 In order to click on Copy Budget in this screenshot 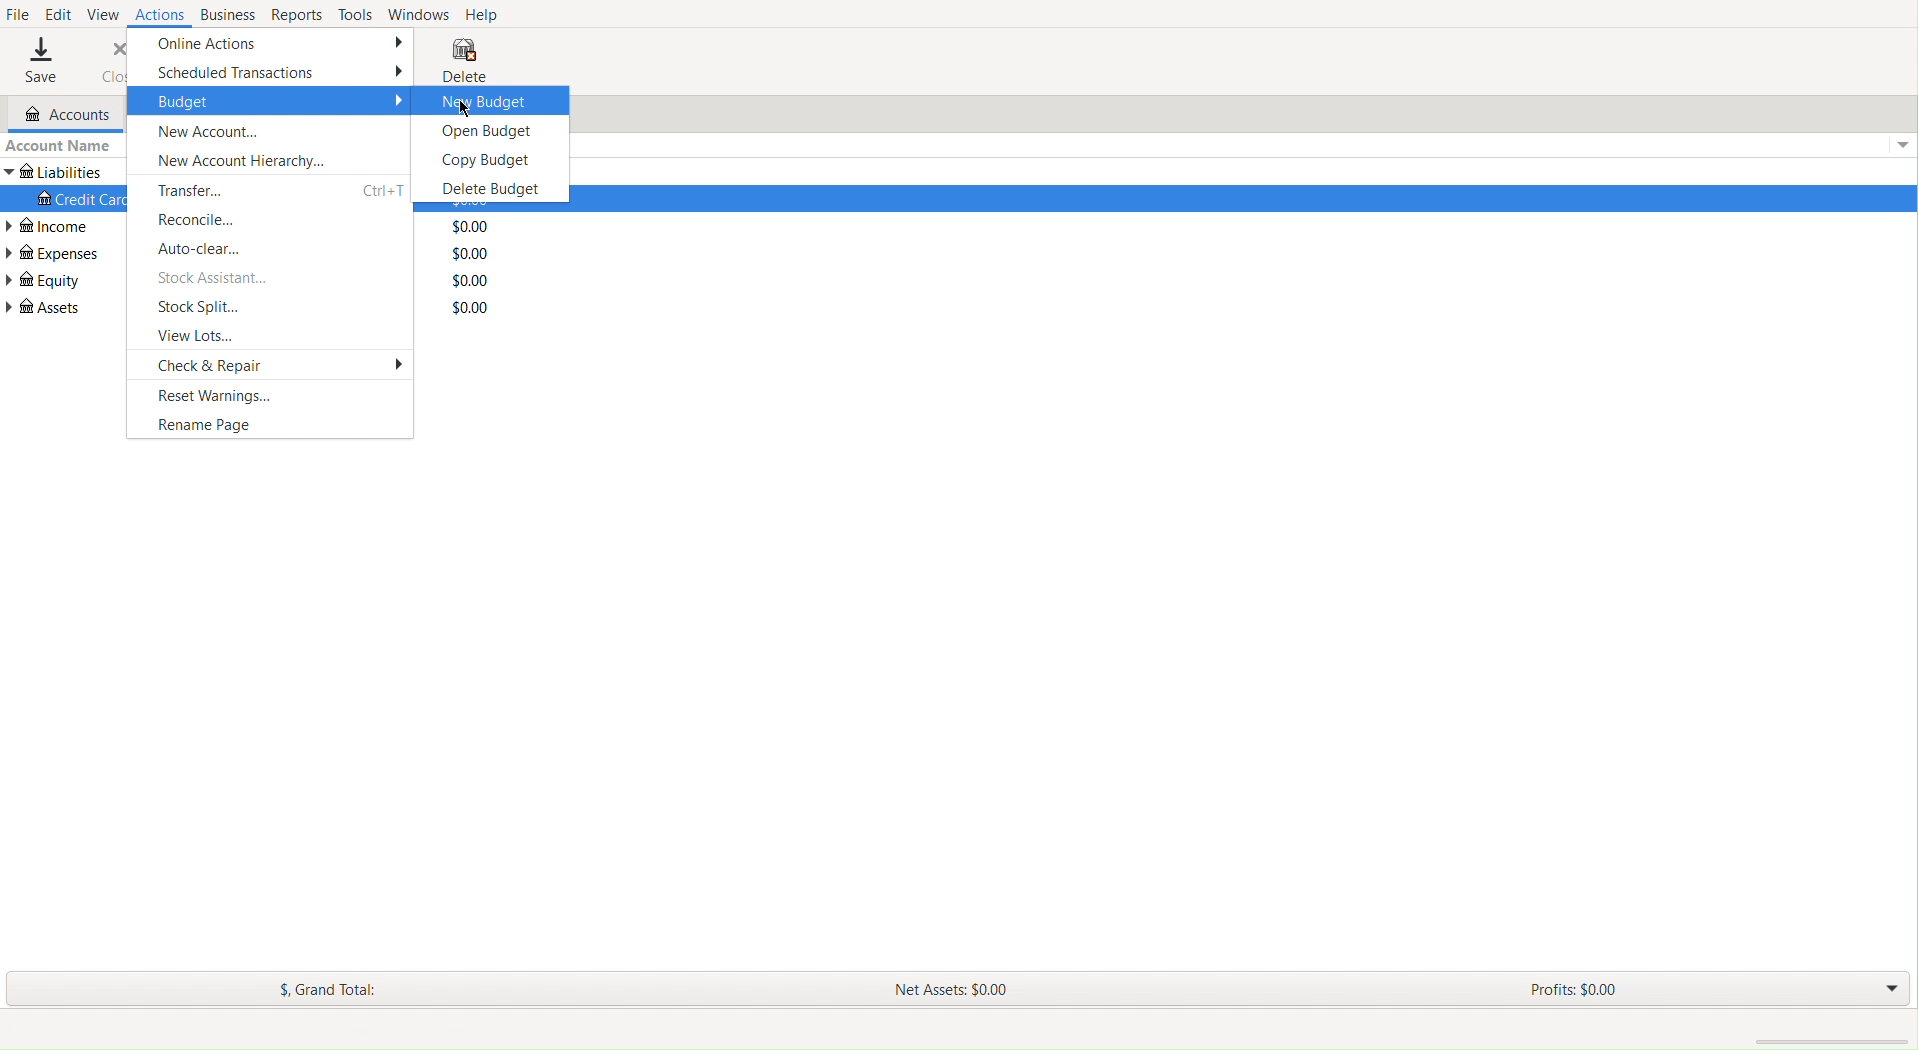, I will do `click(481, 158)`.